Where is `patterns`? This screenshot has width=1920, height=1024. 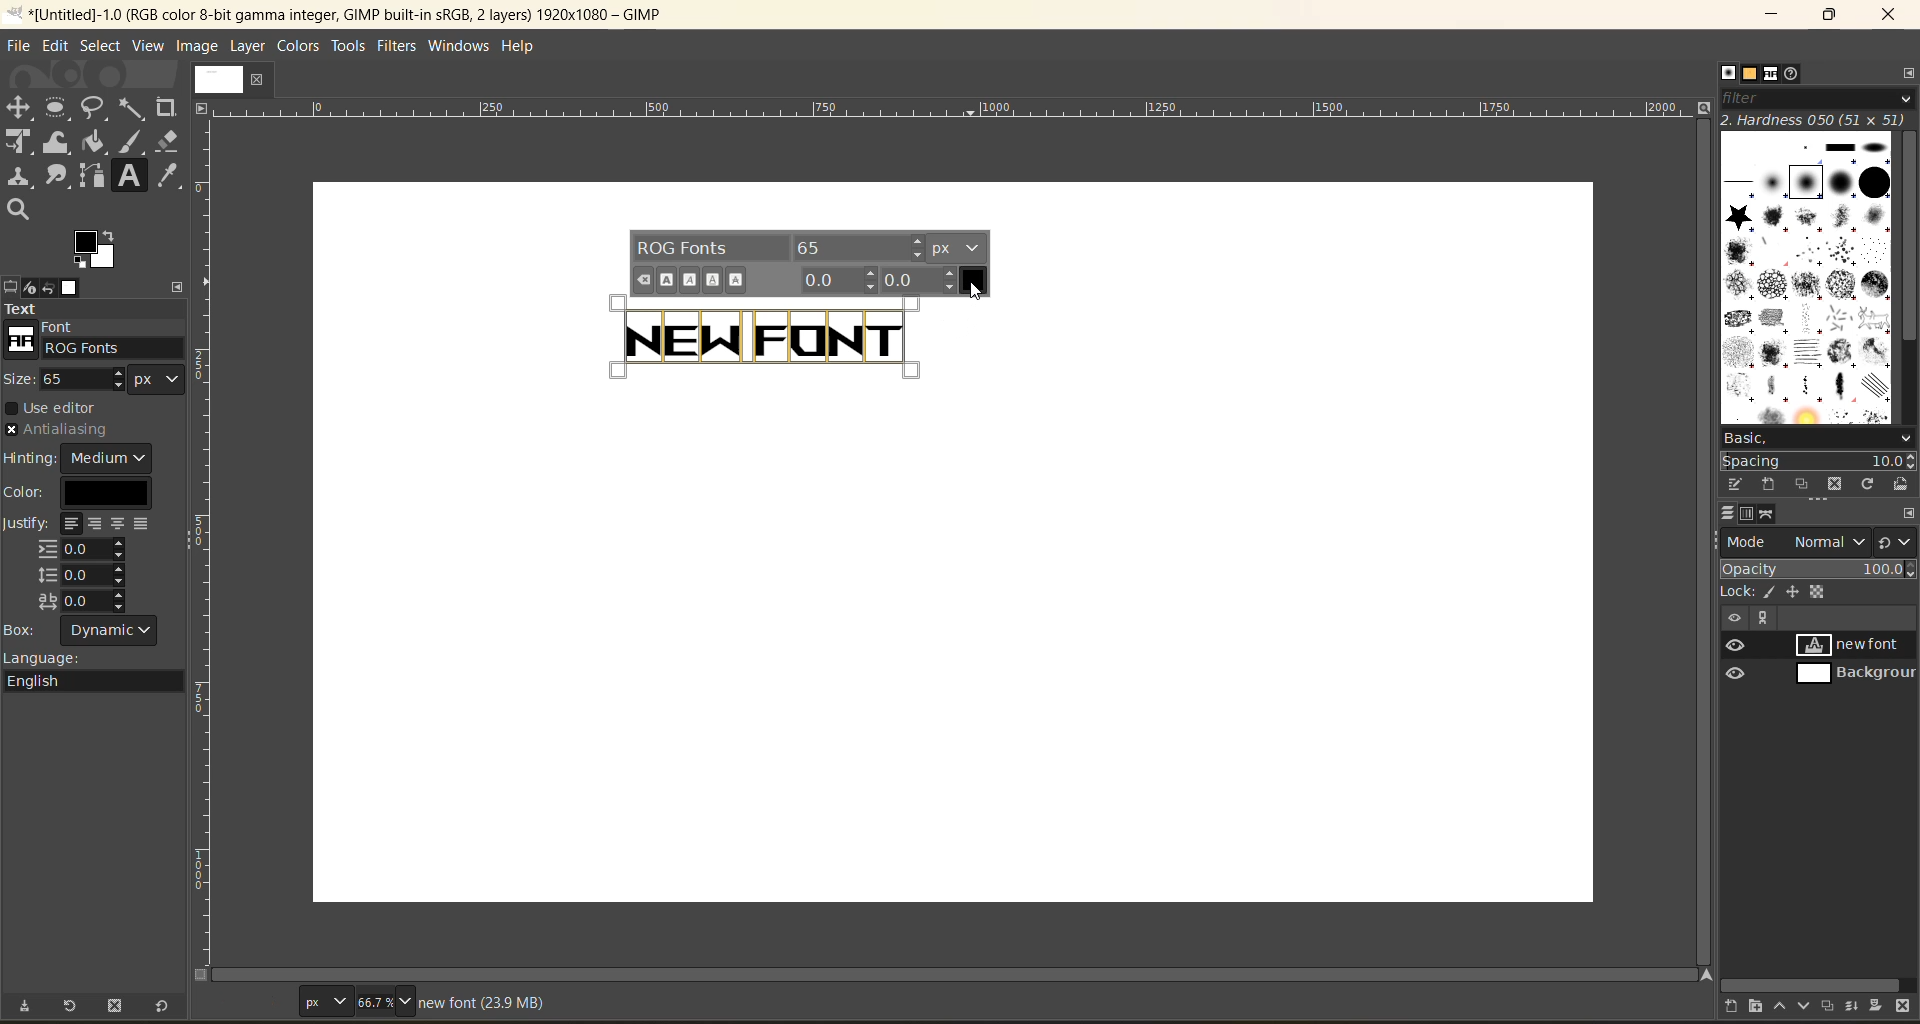
patterns is located at coordinates (1750, 73).